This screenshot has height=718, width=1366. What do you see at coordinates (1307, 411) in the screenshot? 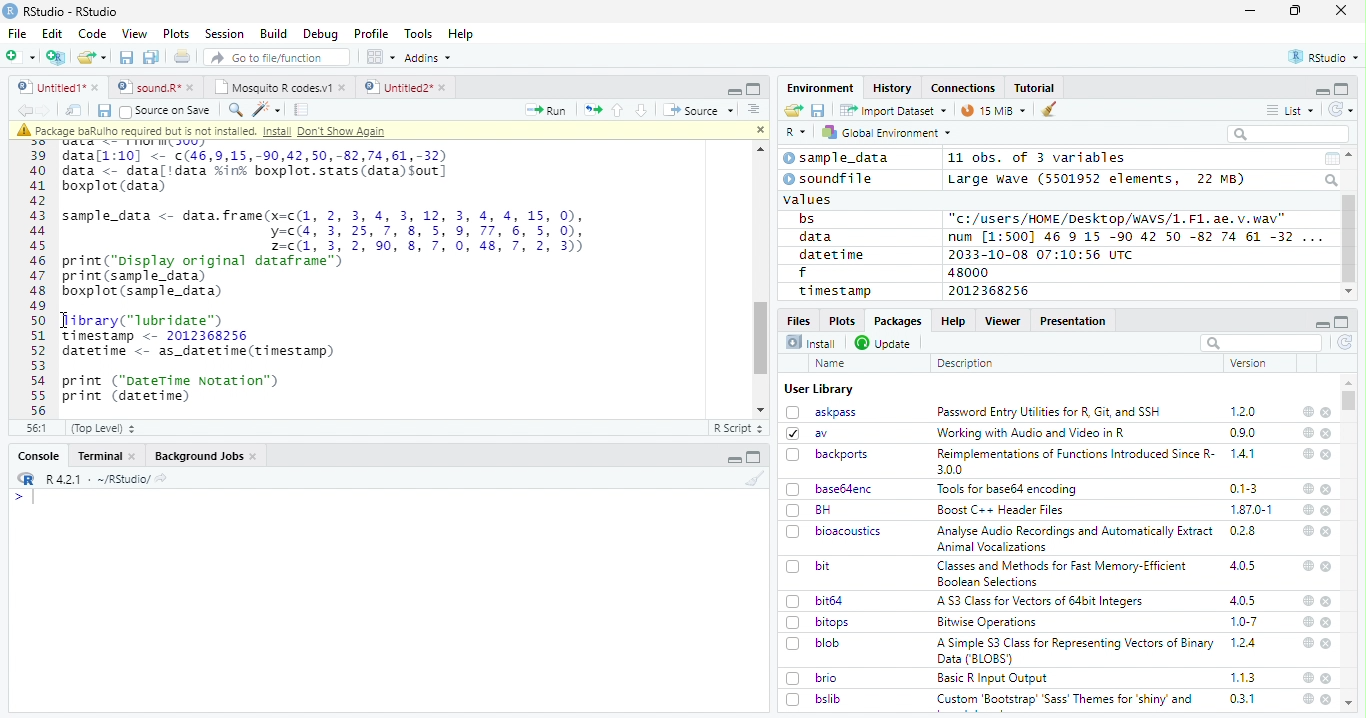
I see `help` at bounding box center [1307, 411].